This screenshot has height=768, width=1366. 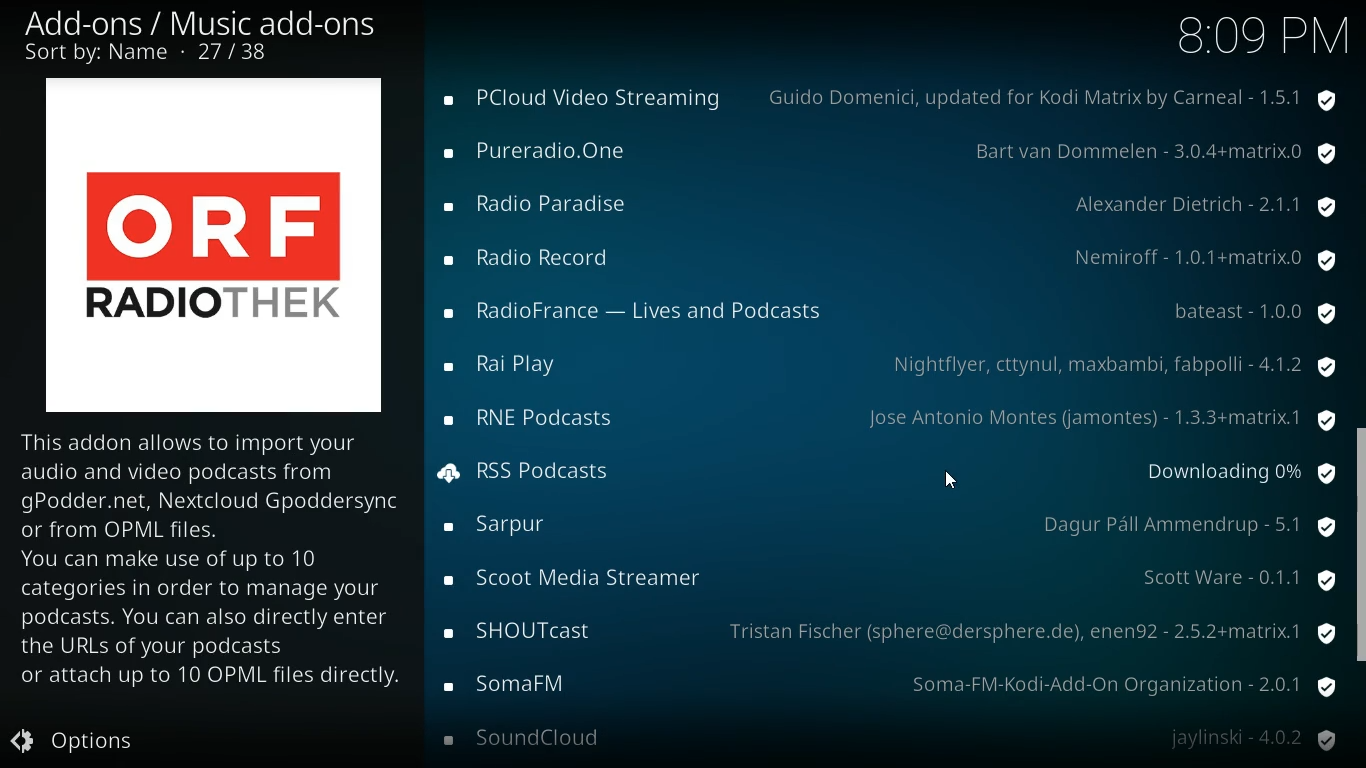 What do you see at coordinates (1117, 681) in the screenshot?
I see `provider` at bounding box center [1117, 681].